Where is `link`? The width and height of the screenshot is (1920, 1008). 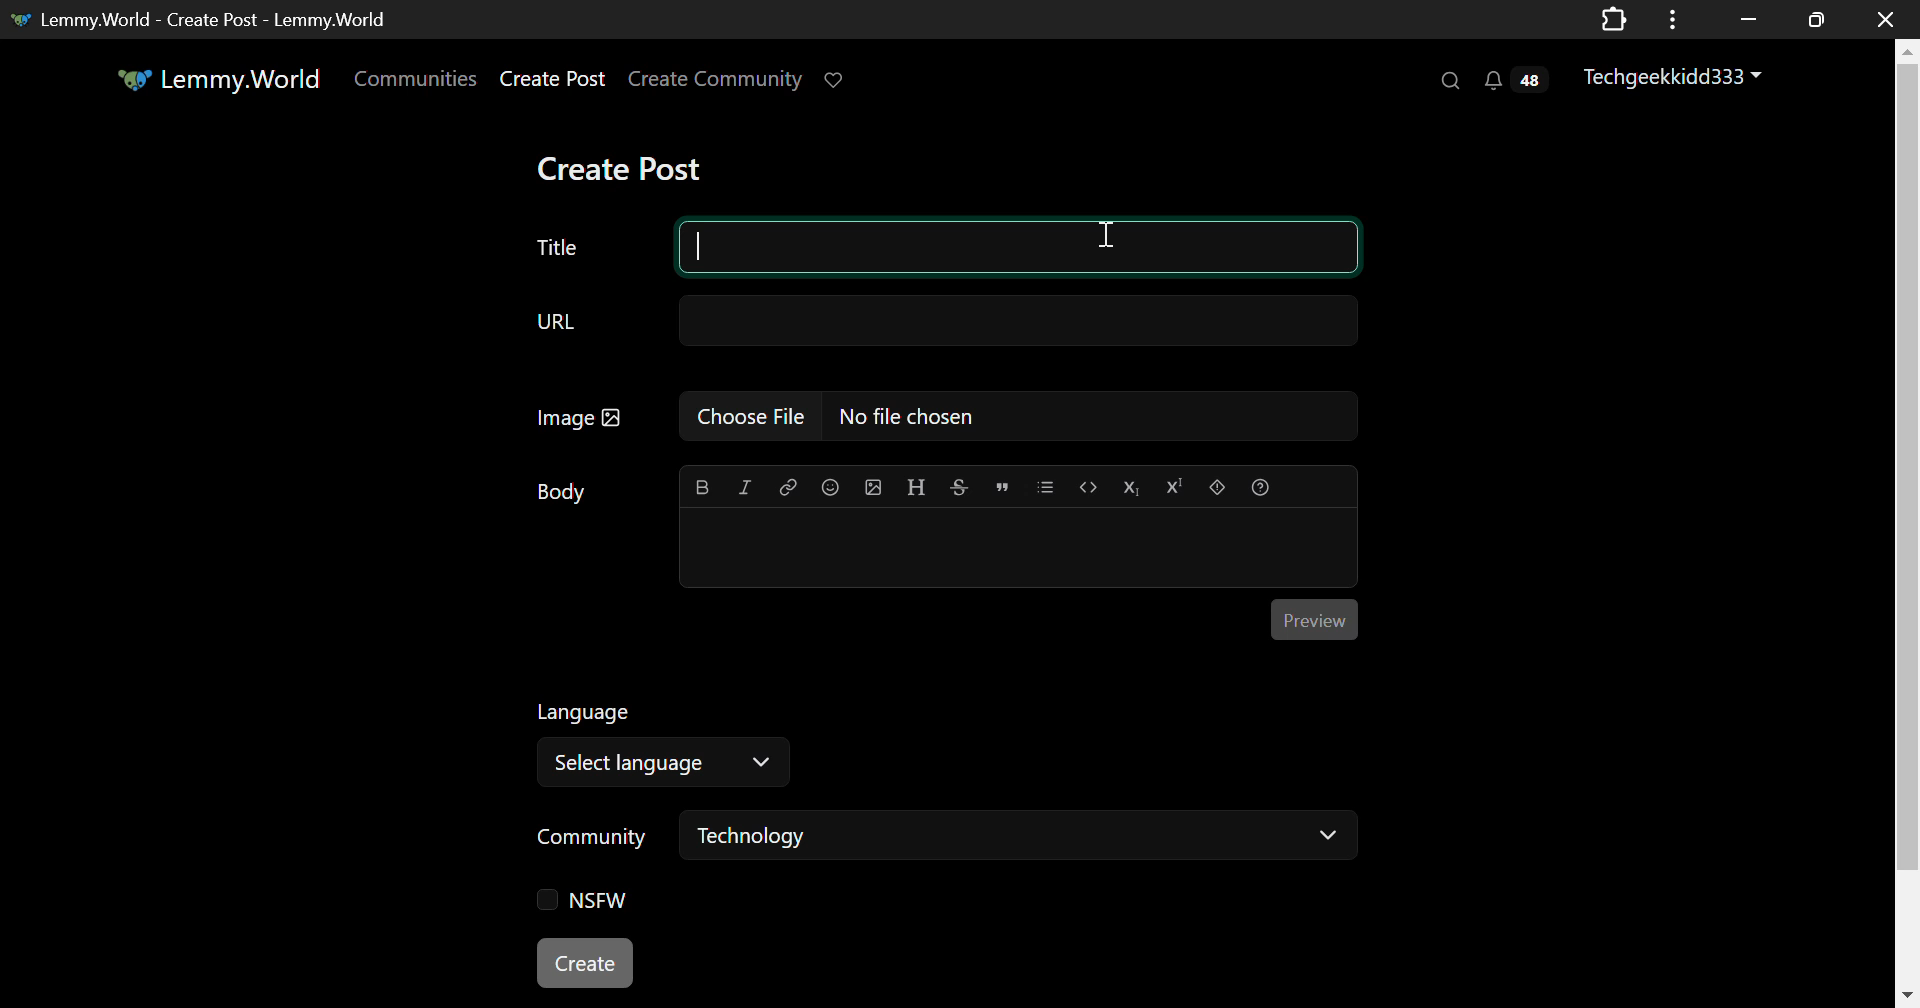 link is located at coordinates (787, 488).